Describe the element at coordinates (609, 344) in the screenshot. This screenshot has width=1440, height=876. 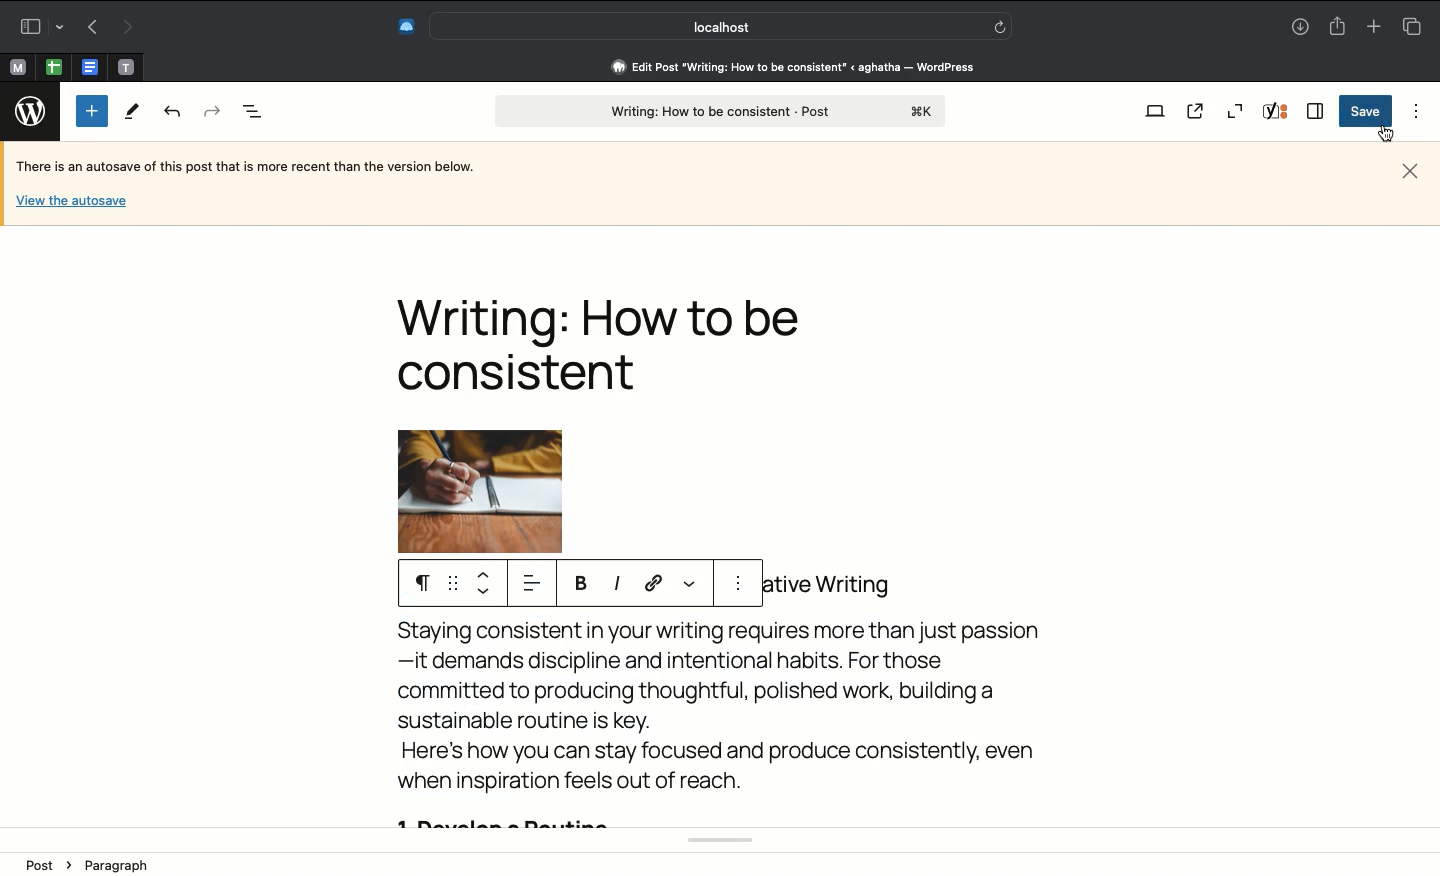
I see `Title` at that location.